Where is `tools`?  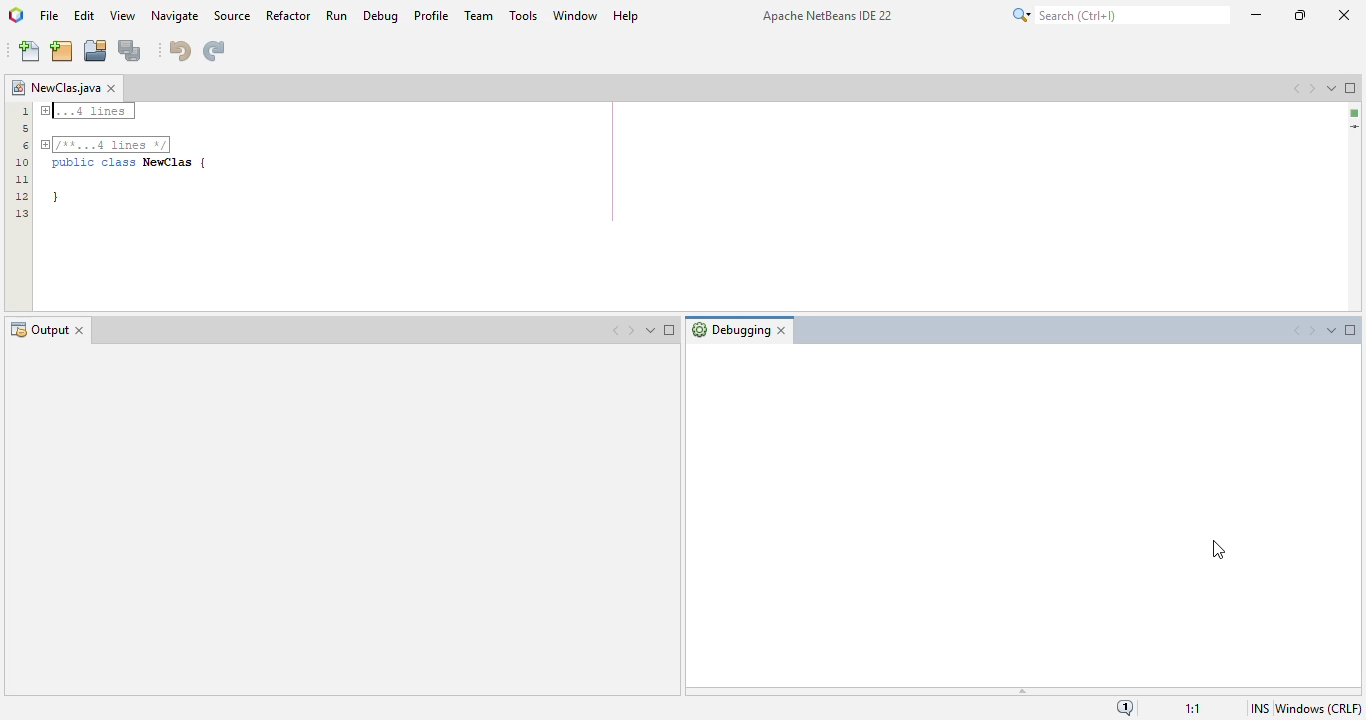 tools is located at coordinates (524, 14).